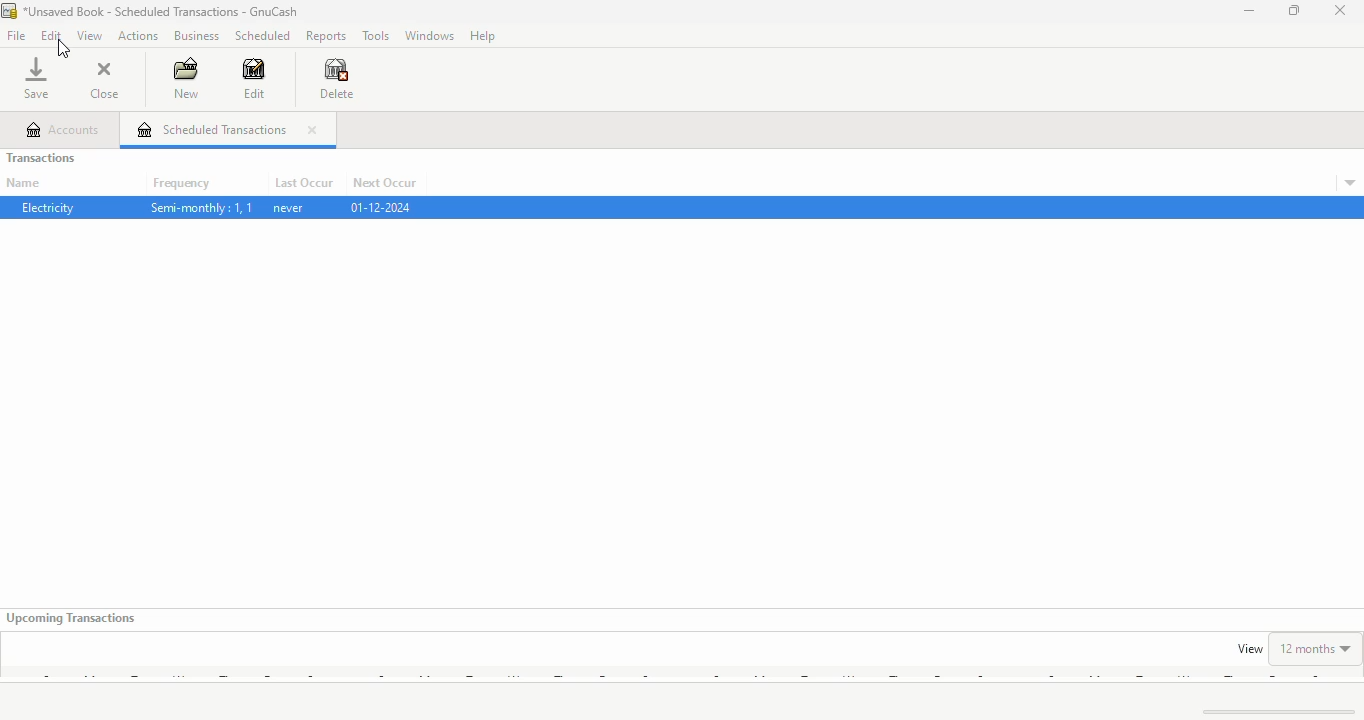 This screenshot has height=720, width=1364. What do you see at coordinates (1250, 649) in the screenshot?
I see `view` at bounding box center [1250, 649].